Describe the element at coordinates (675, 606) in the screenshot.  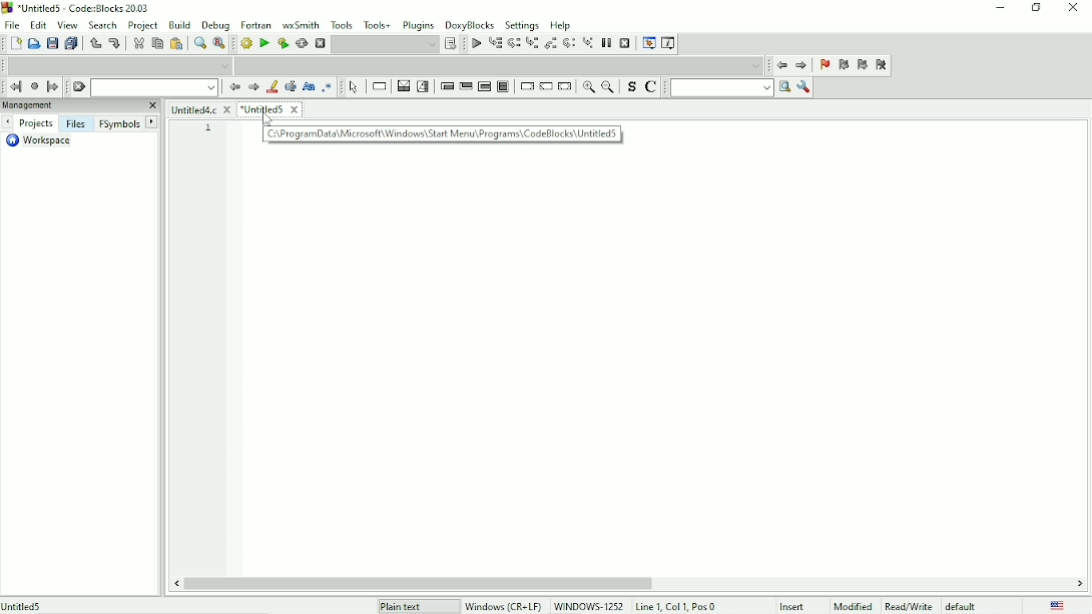
I see `Line 1, Col 1, Pos 0` at that location.